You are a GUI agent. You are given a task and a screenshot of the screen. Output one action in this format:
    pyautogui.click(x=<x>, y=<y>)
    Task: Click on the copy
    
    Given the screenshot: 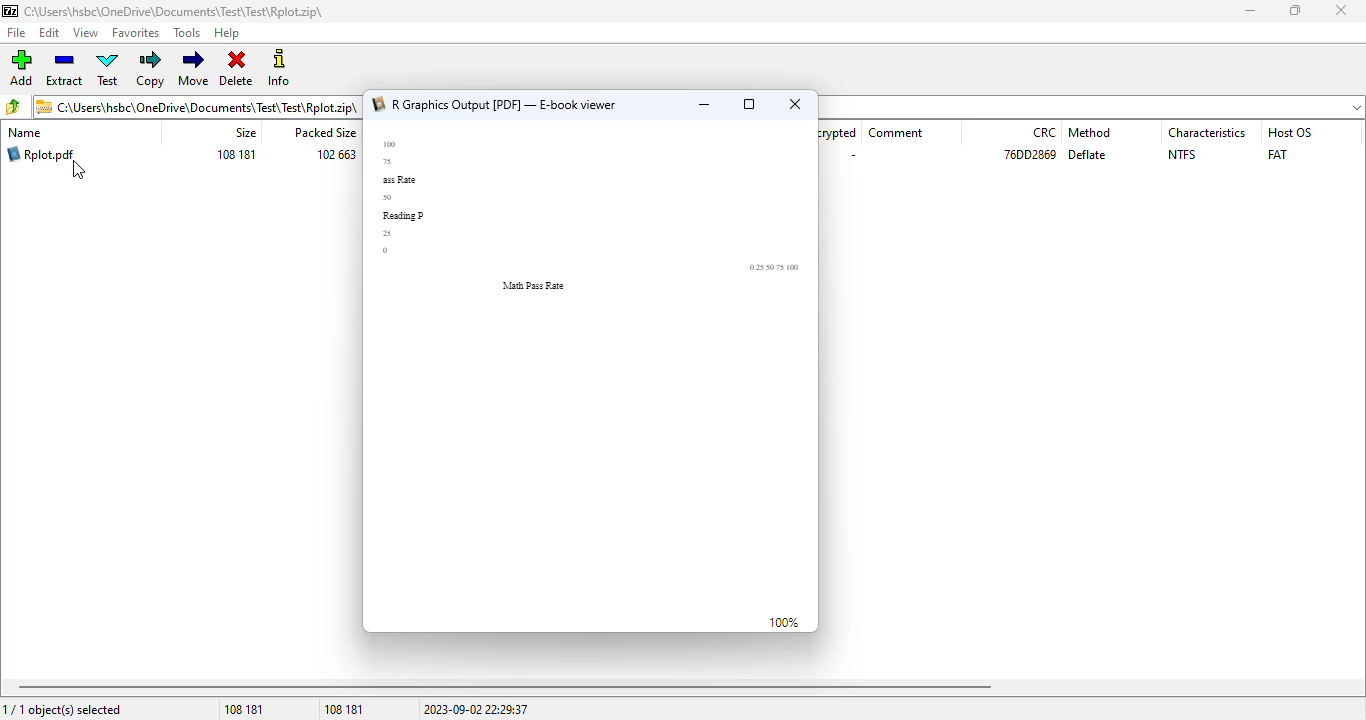 What is the action you would take?
    pyautogui.click(x=151, y=69)
    